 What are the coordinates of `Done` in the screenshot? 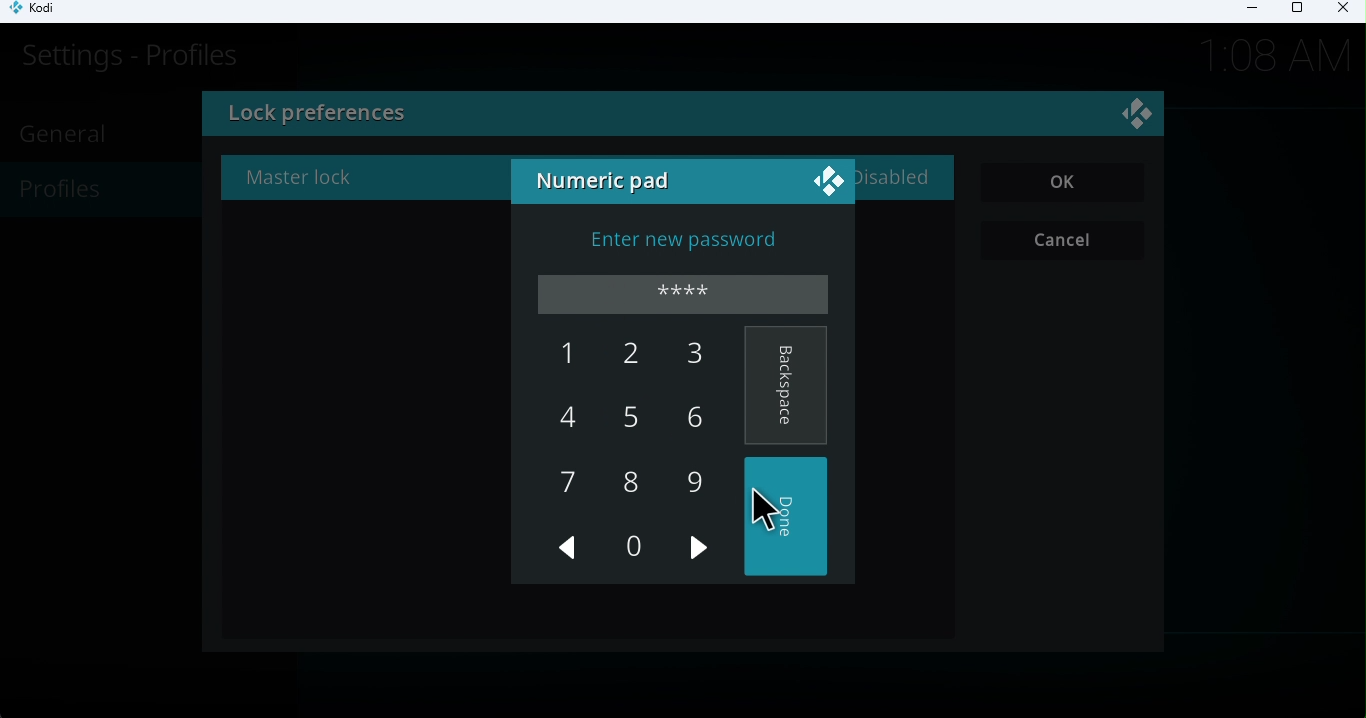 It's located at (789, 516).